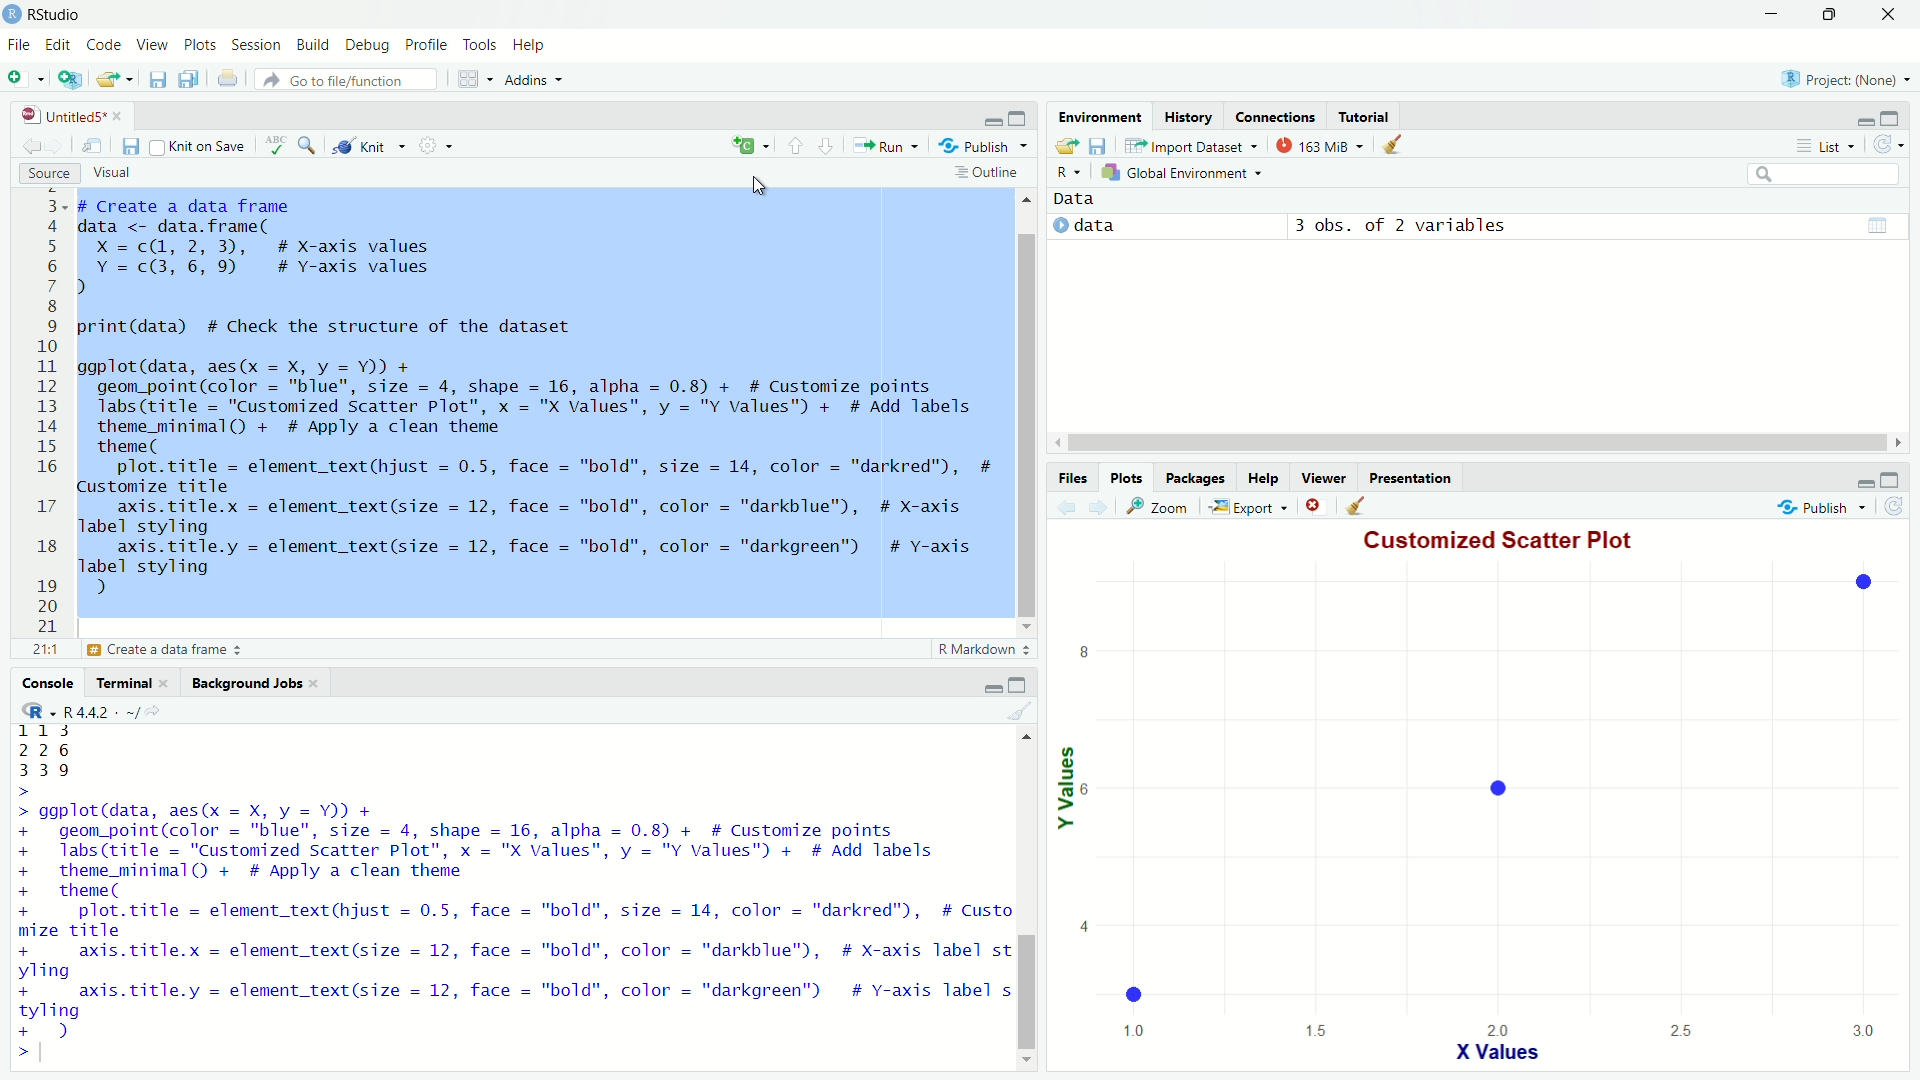 This screenshot has height=1080, width=1920. What do you see at coordinates (1242, 507) in the screenshot?
I see `Export ` at bounding box center [1242, 507].